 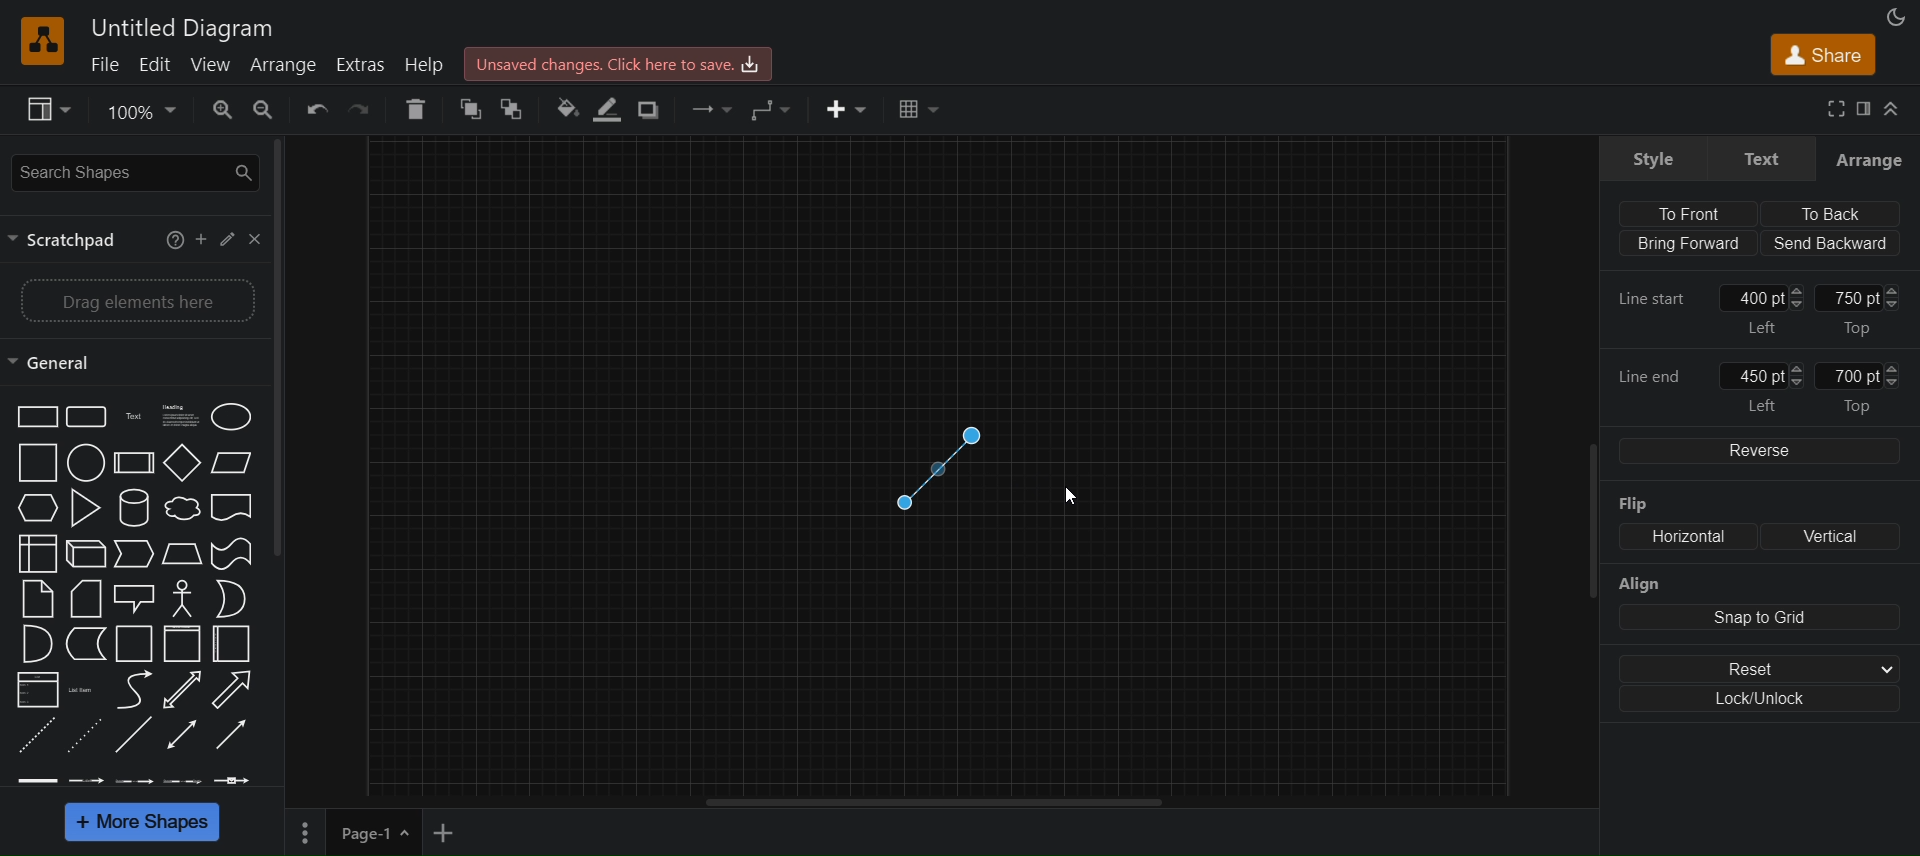 I want to click on Hexagon, so click(x=35, y=510).